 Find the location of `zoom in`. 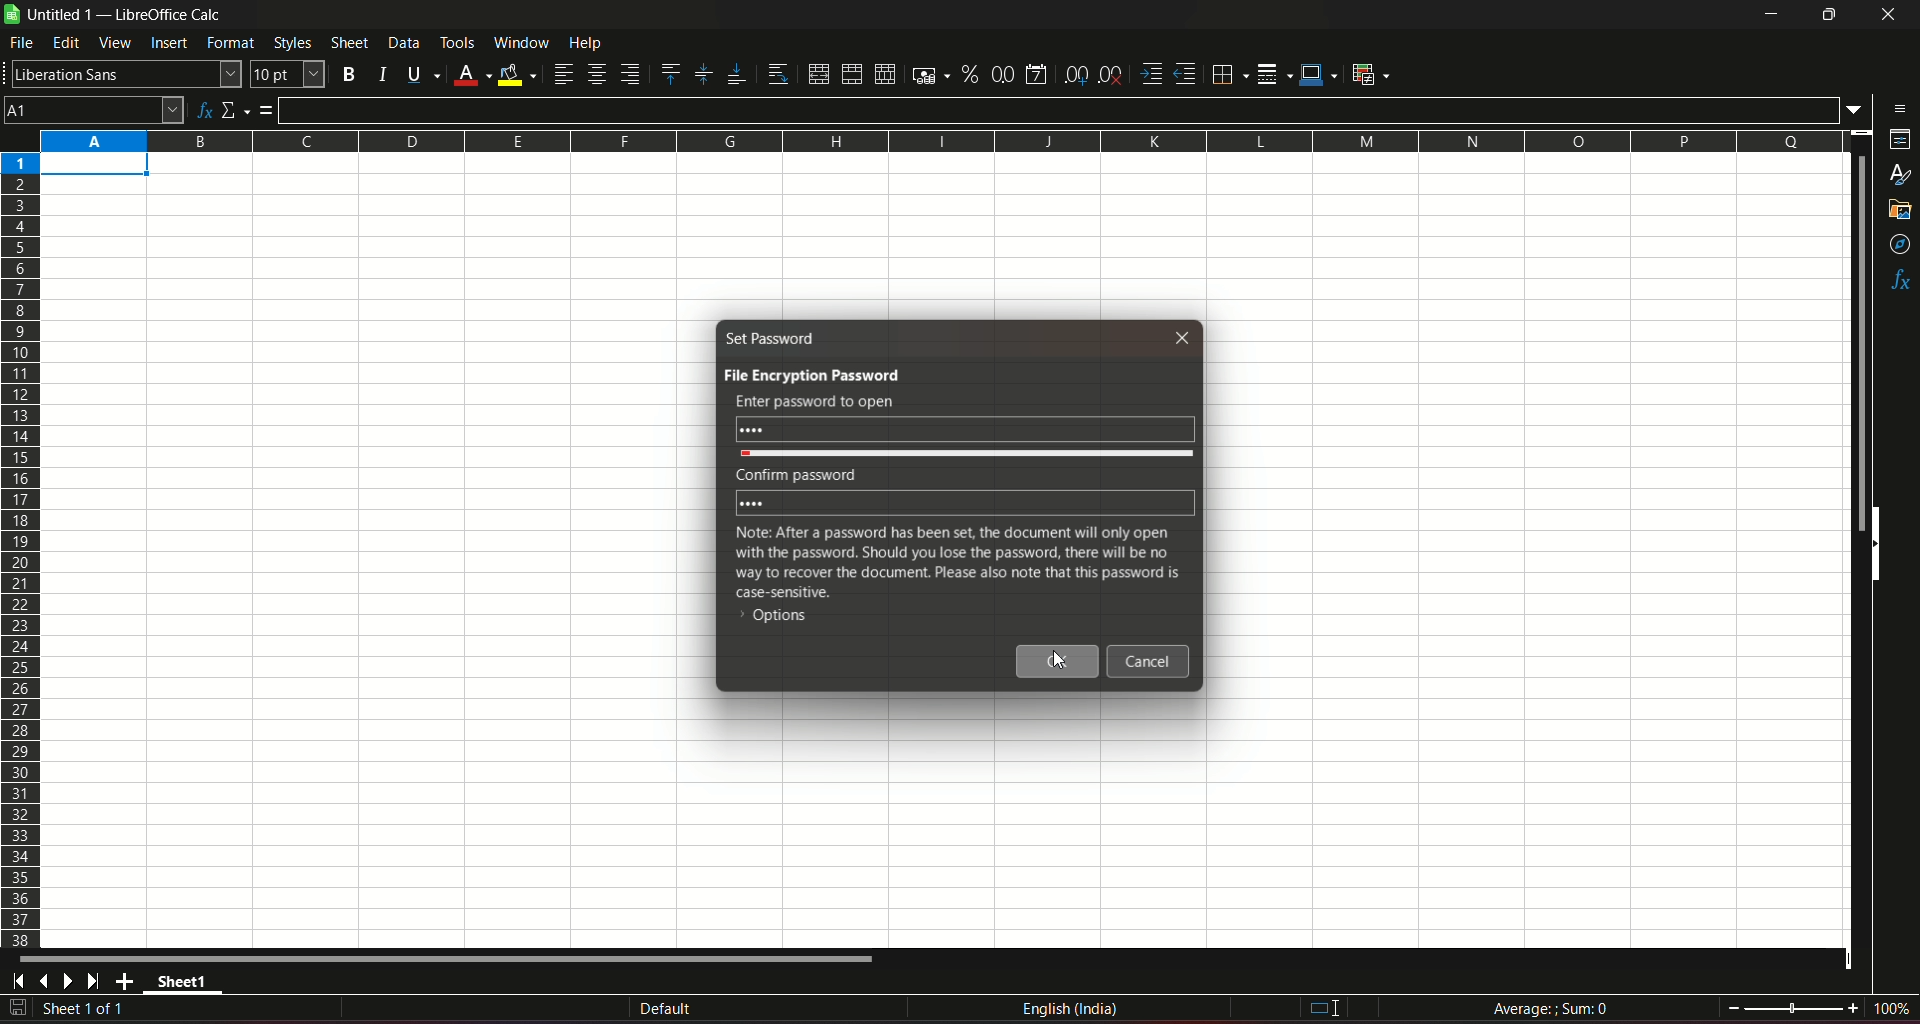

zoom in is located at coordinates (1852, 1007).